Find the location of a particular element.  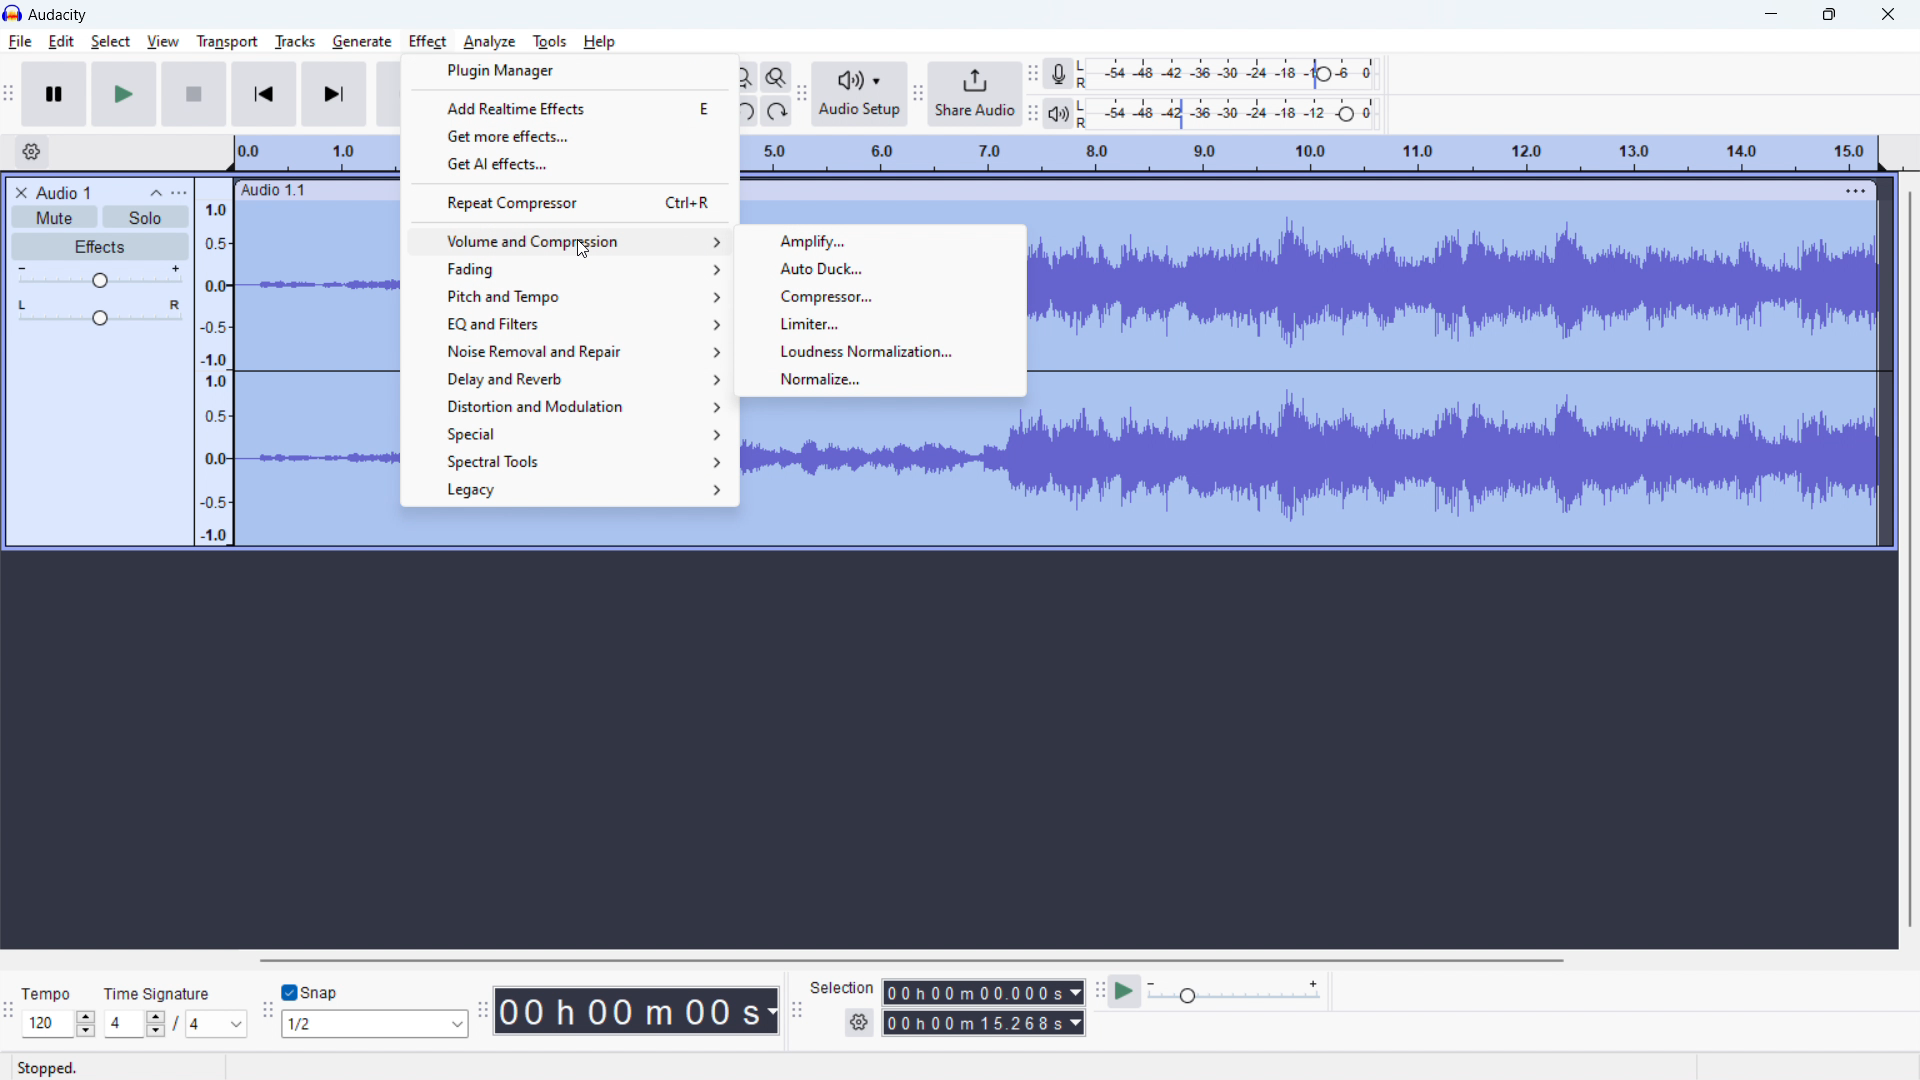

Audacity (title) is located at coordinates (65, 13).